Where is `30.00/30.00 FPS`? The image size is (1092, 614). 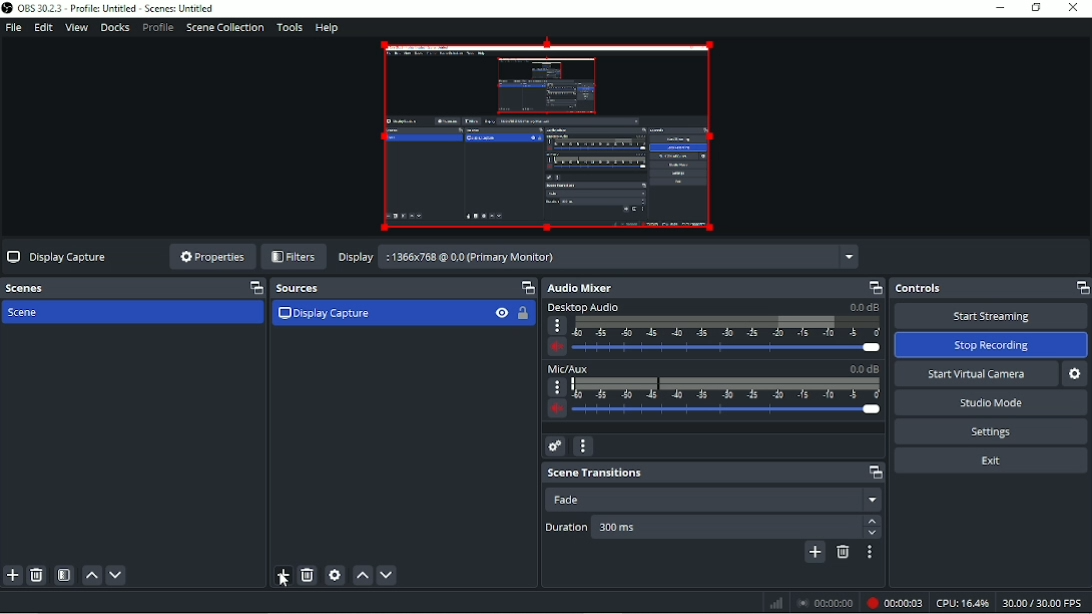 30.00/30.00 FPS is located at coordinates (1045, 604).